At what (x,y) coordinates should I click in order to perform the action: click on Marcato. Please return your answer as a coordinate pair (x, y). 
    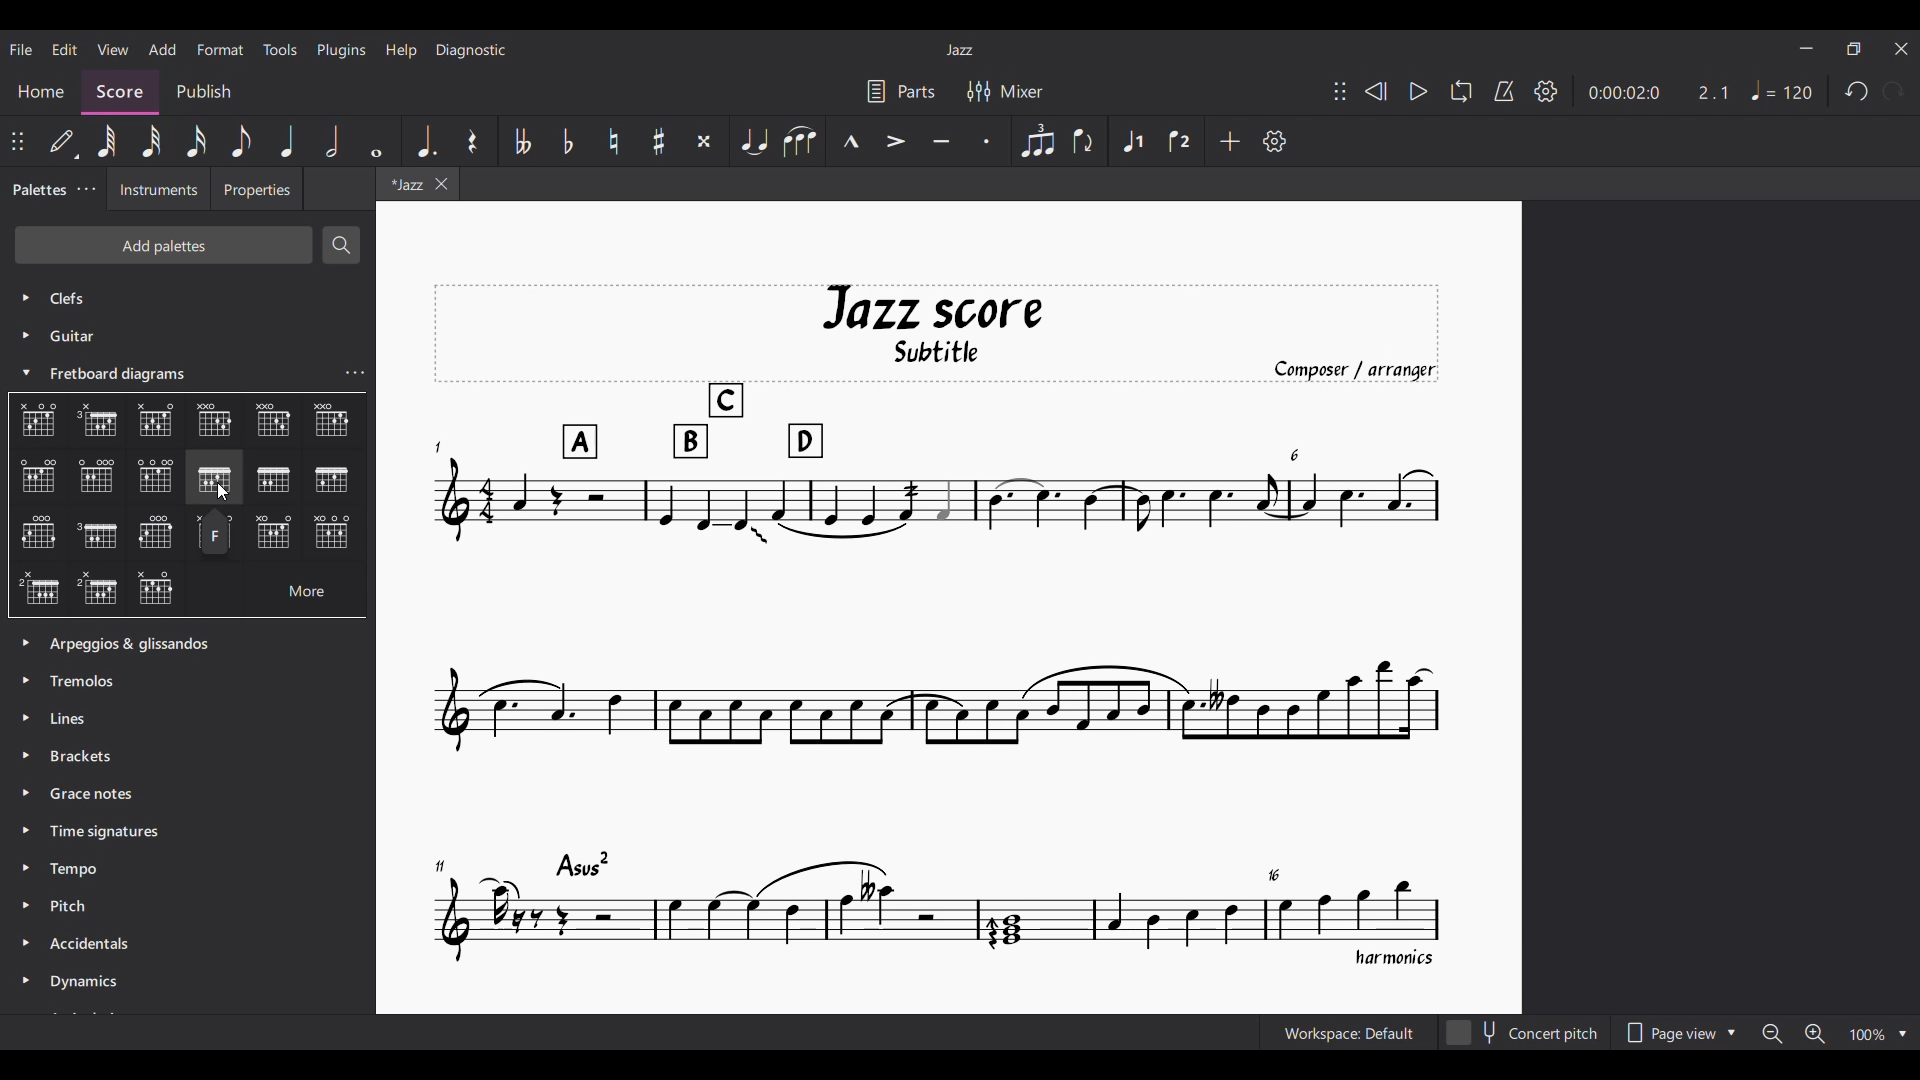
    Looking at the image, I should click on (849, 140).